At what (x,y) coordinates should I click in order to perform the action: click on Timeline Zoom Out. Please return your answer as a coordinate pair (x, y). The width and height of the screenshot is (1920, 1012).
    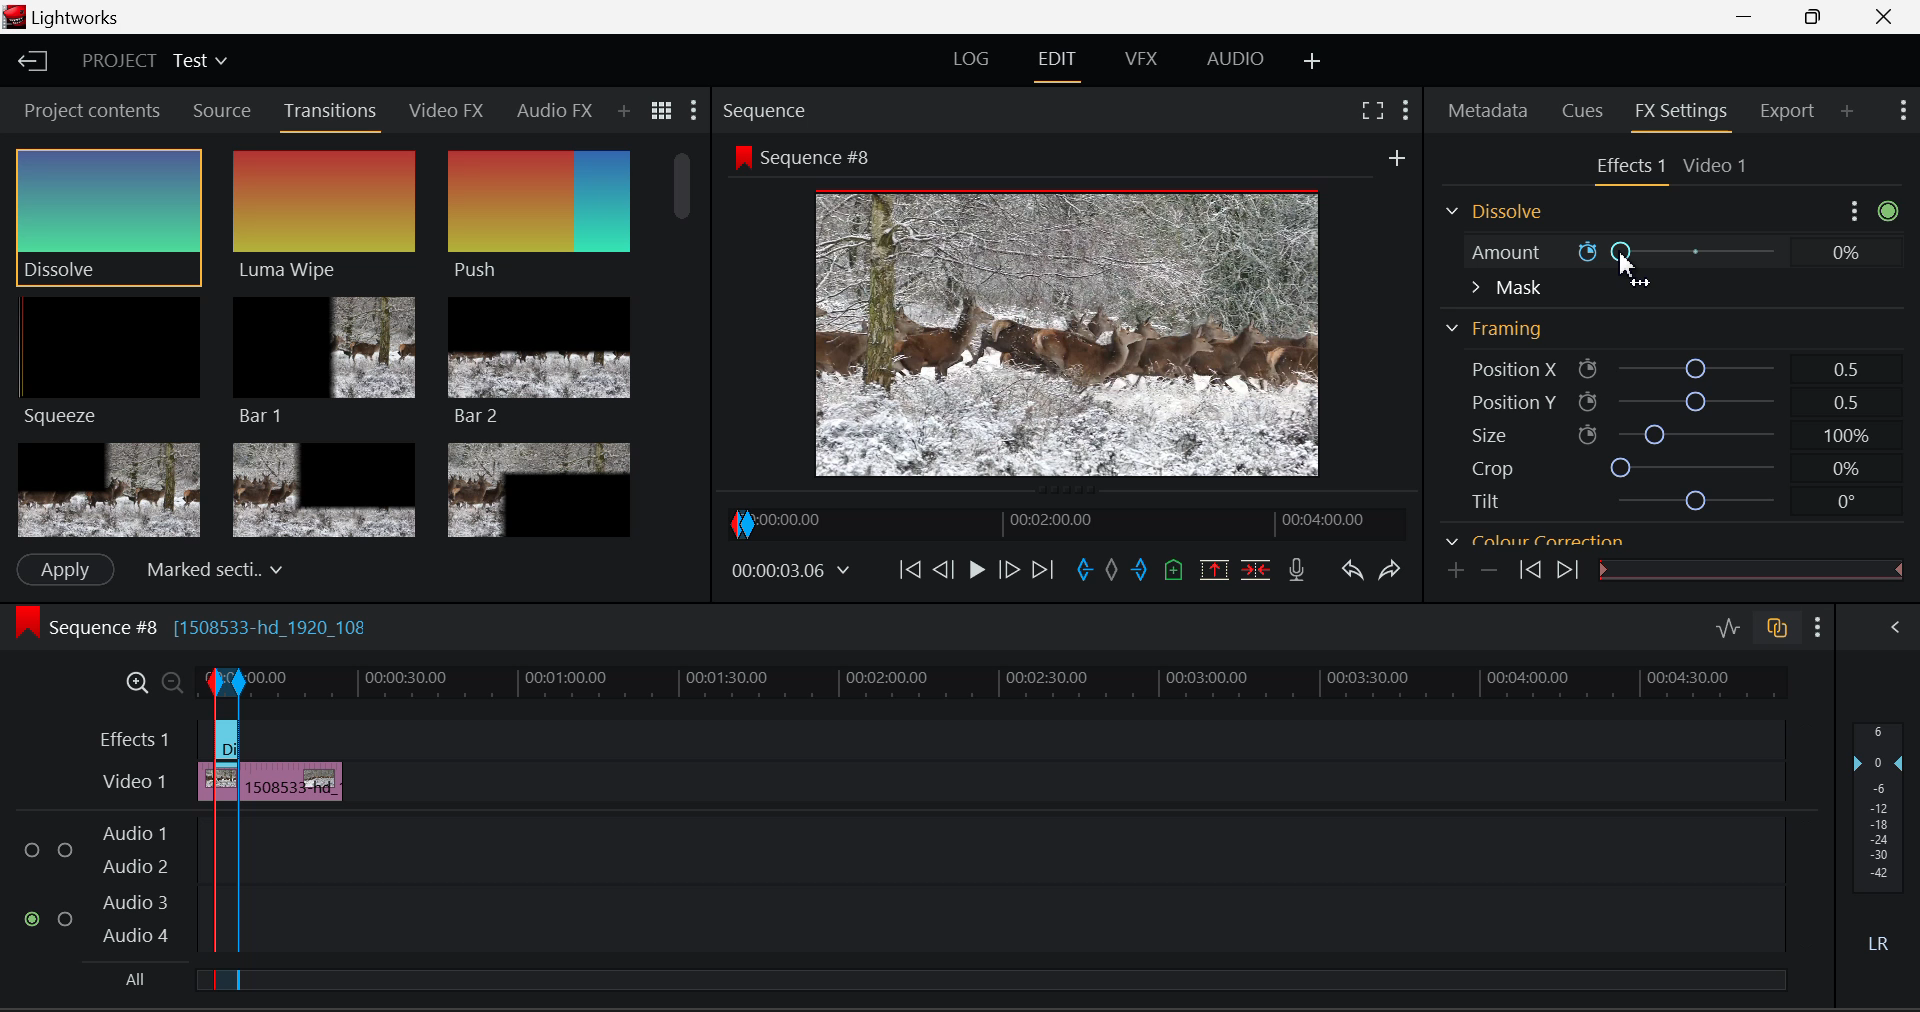
    Looking at the image, I should click on (164, 679).